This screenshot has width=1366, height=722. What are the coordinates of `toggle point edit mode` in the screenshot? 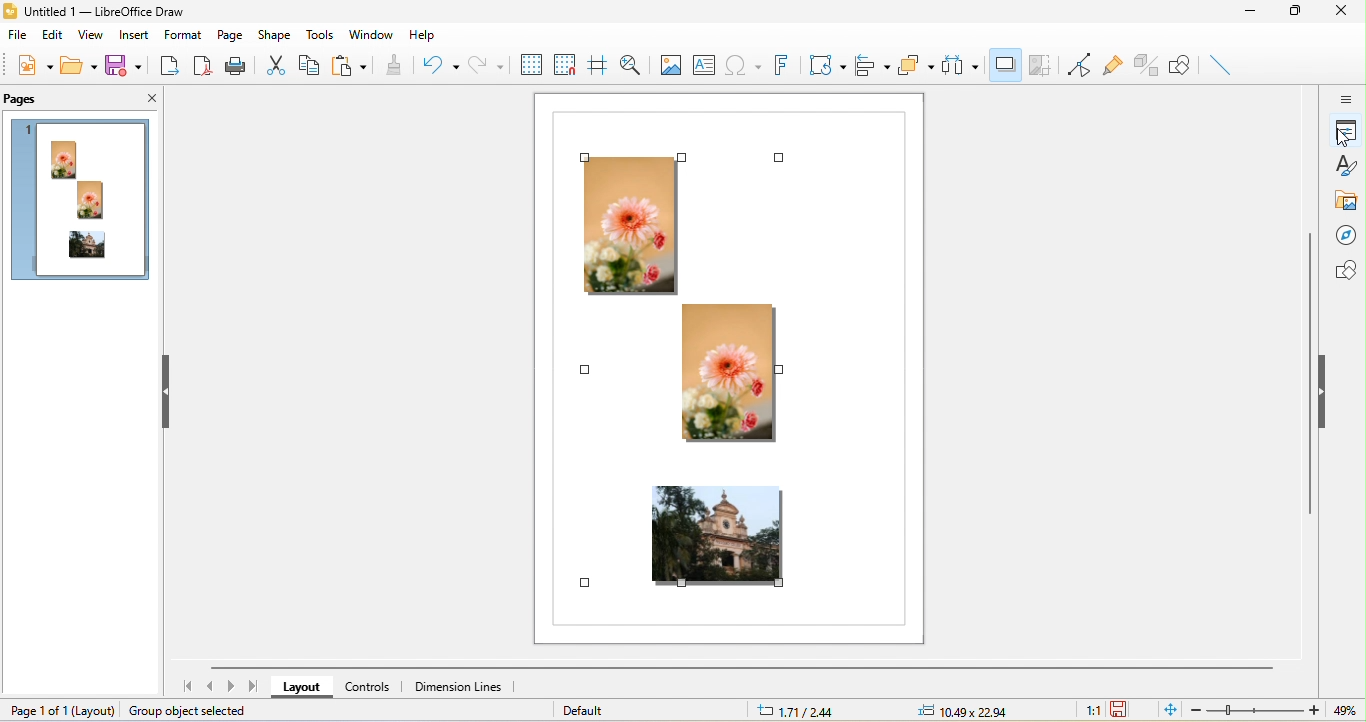 It's located at (1077, 67).